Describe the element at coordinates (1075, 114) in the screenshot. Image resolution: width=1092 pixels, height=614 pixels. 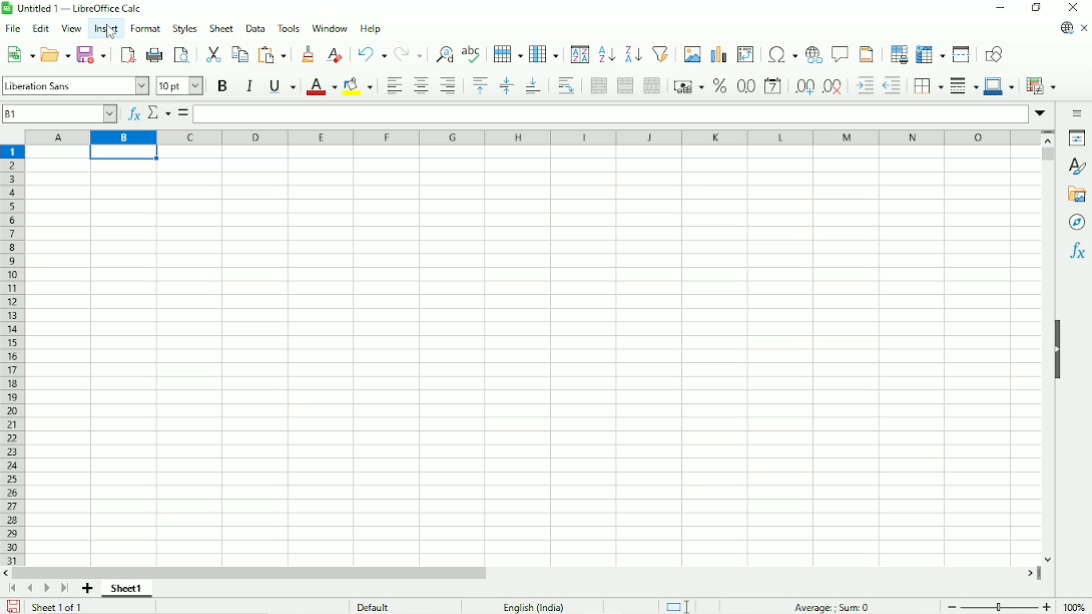
I see `Sidebar settings` at that location.